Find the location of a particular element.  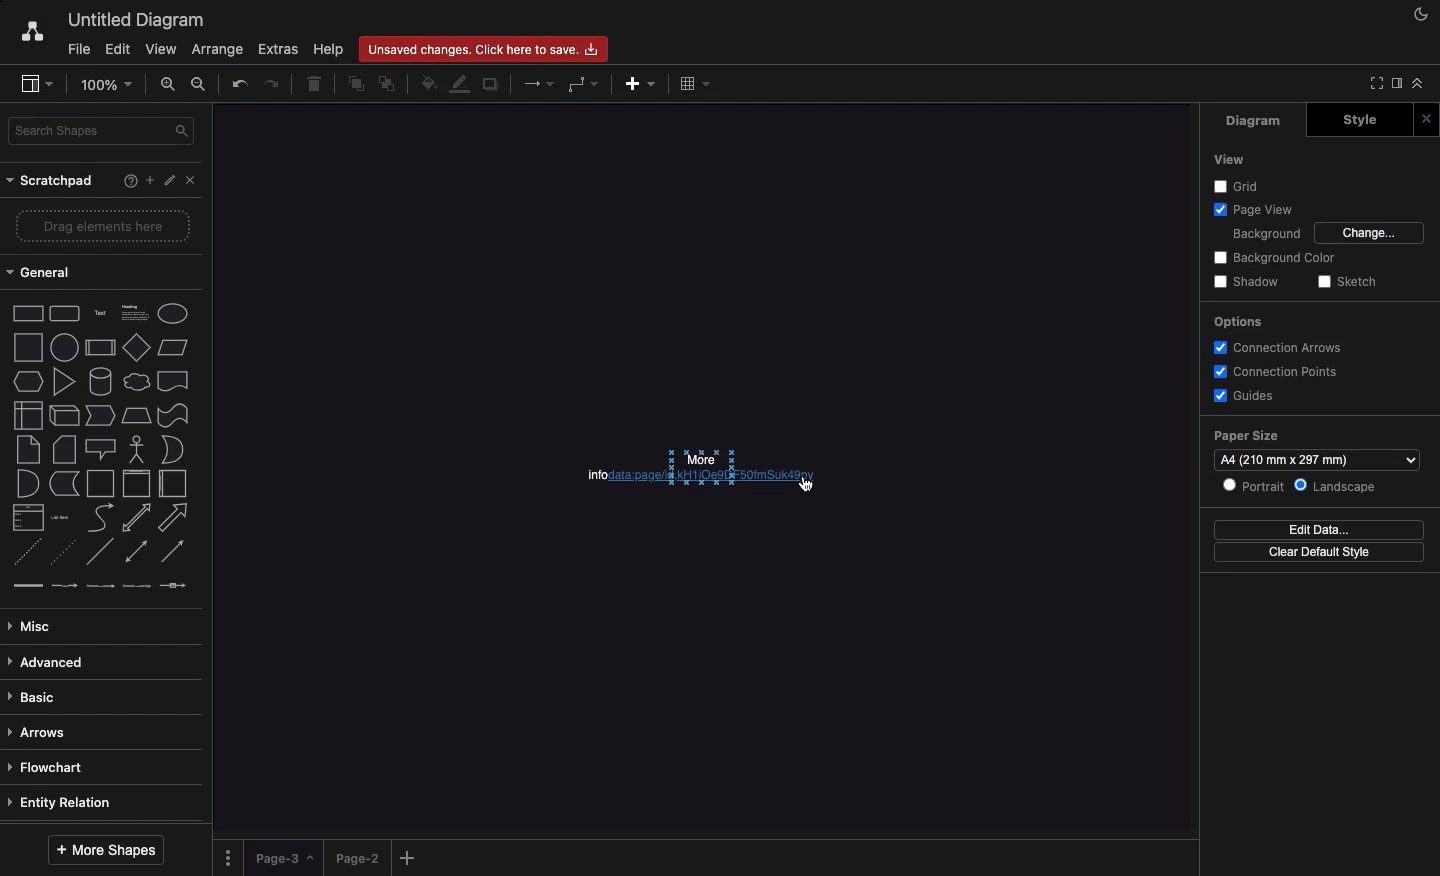

Page 3 is located at coordinates (282, 858).